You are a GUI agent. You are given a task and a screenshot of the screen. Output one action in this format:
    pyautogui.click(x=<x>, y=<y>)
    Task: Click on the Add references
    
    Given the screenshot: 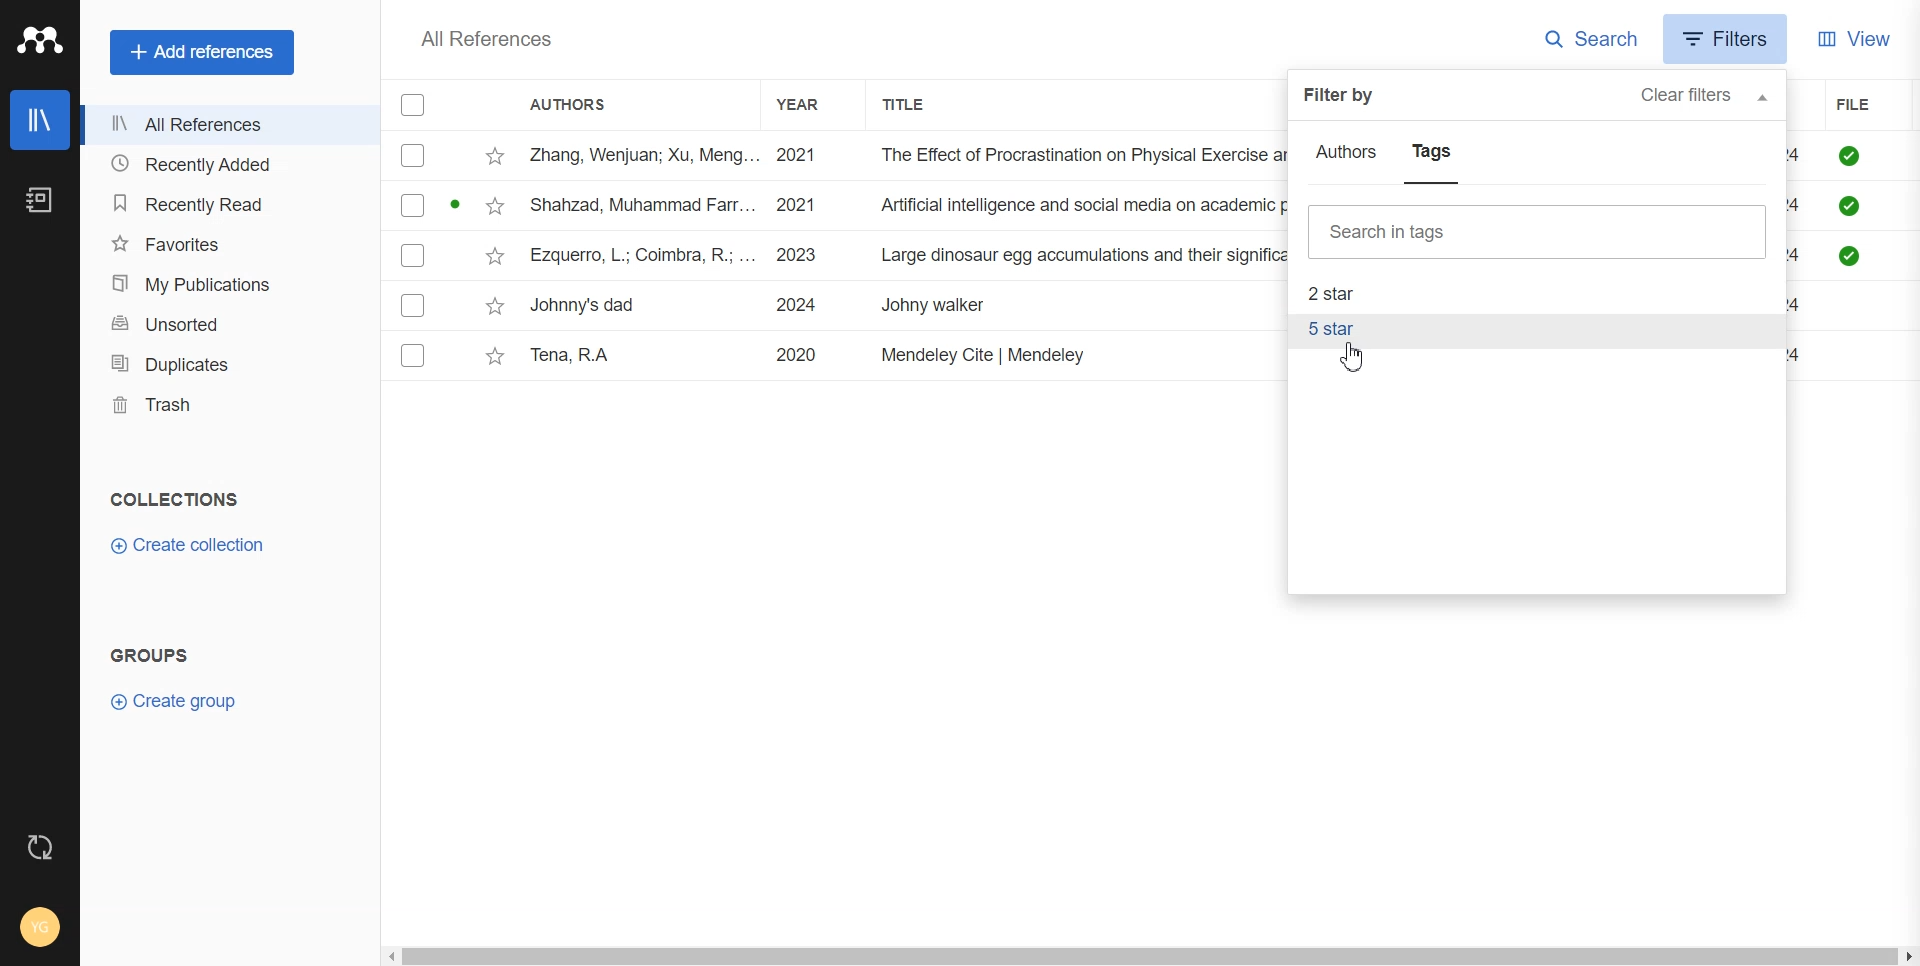 What is the action you would take?
    pyautogui.click(x=202, y=51)
    